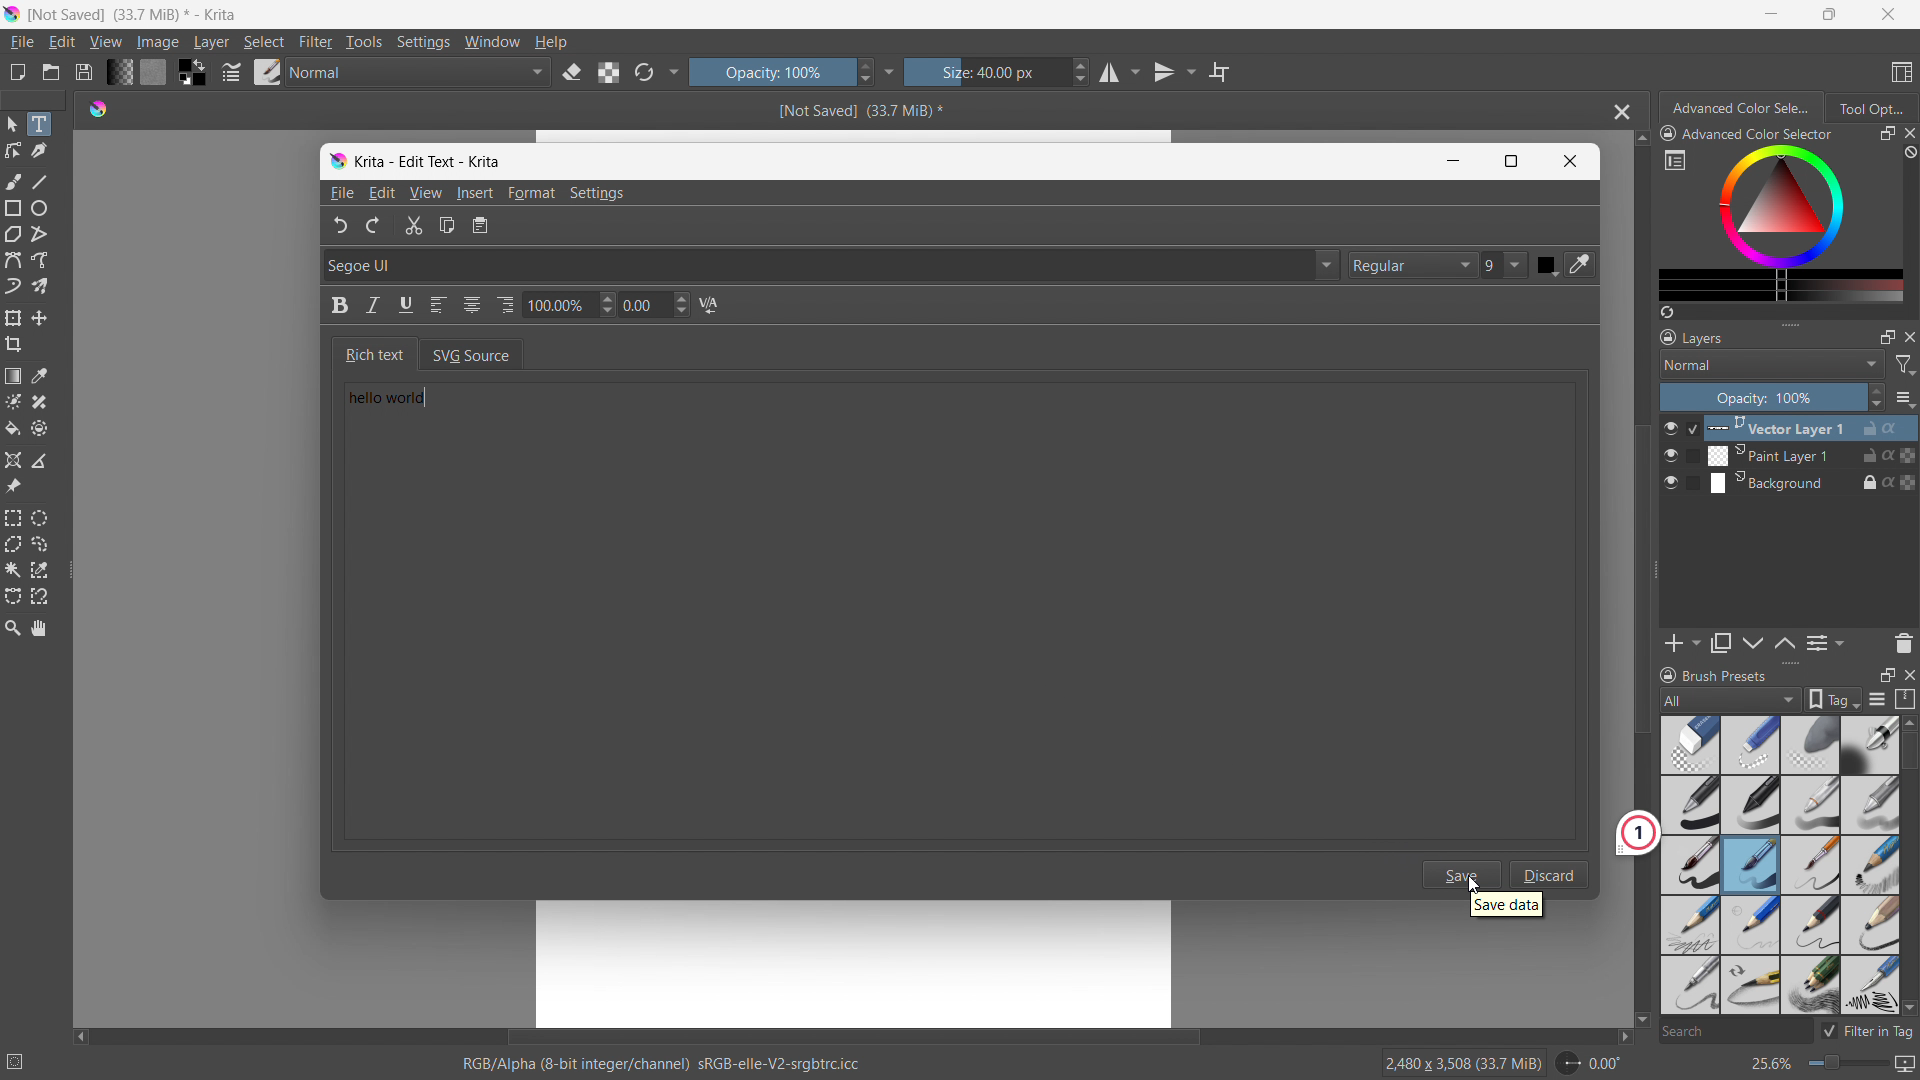 Image resolution: width=1920 pixels, height=1080 pixels. What do you see at coordinates (571, 73) in the screenshot?
I see `set erasor` at bounding box center [571, 73].